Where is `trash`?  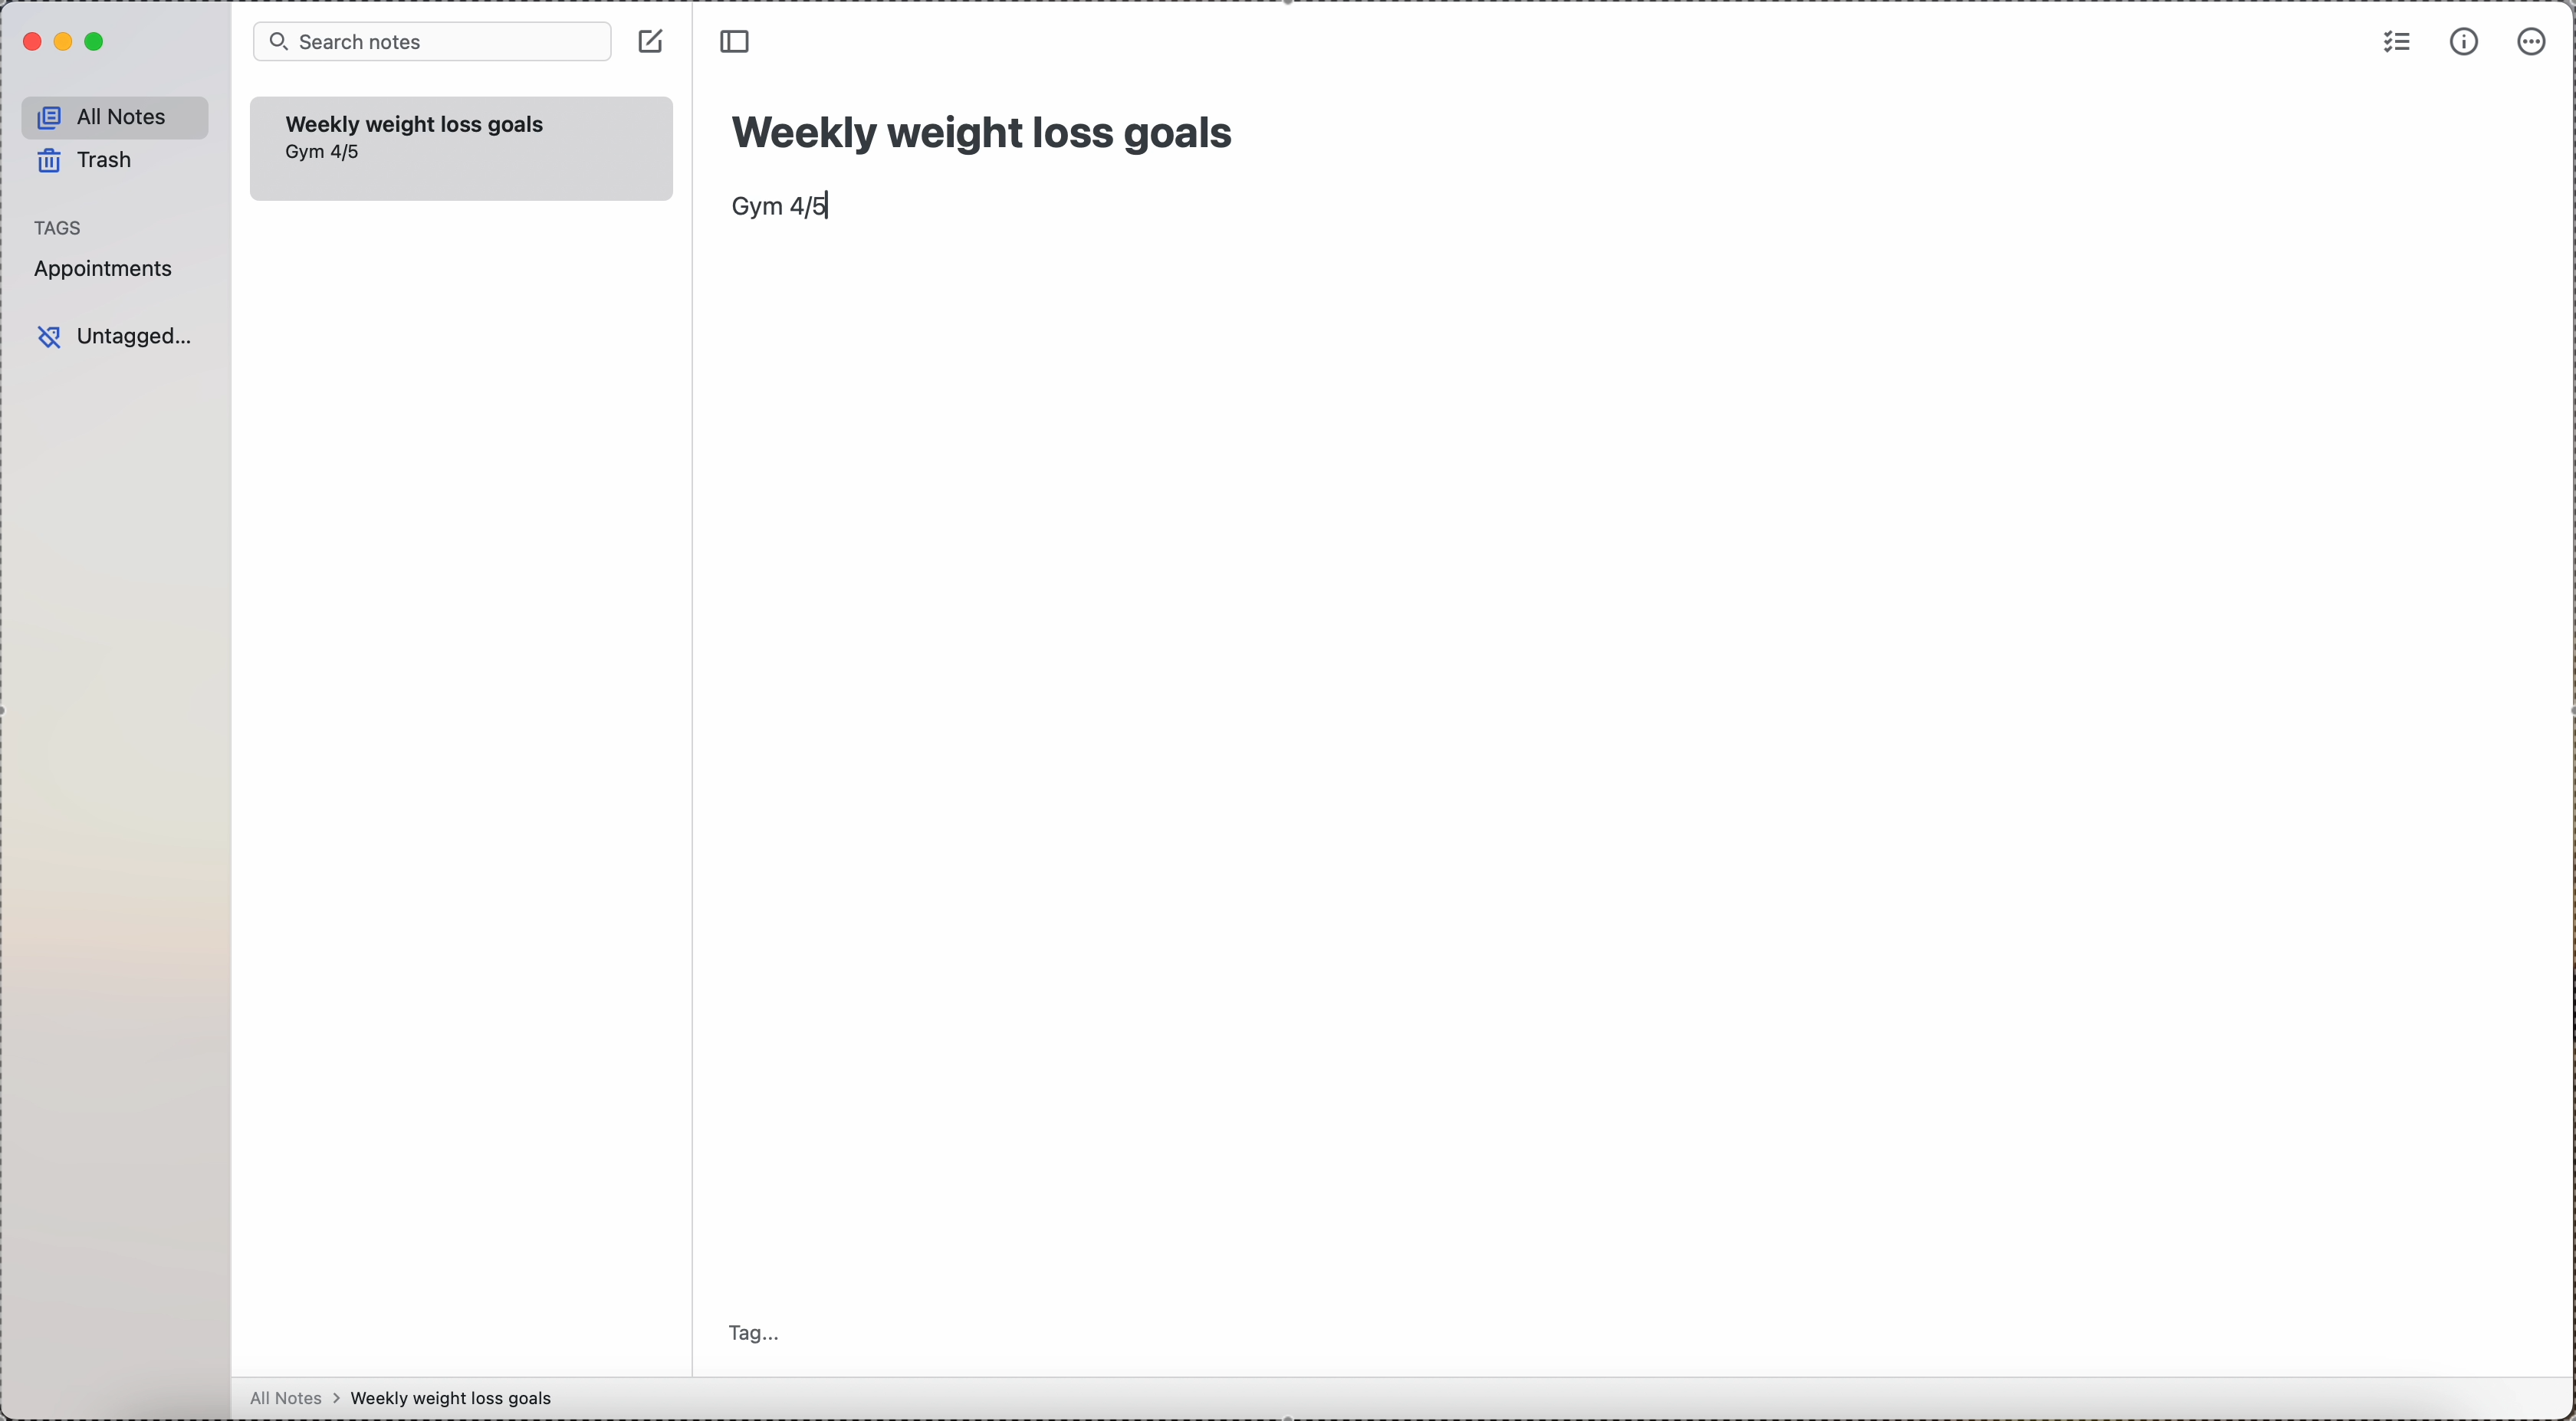 trash is located at coordinates (85, 160).